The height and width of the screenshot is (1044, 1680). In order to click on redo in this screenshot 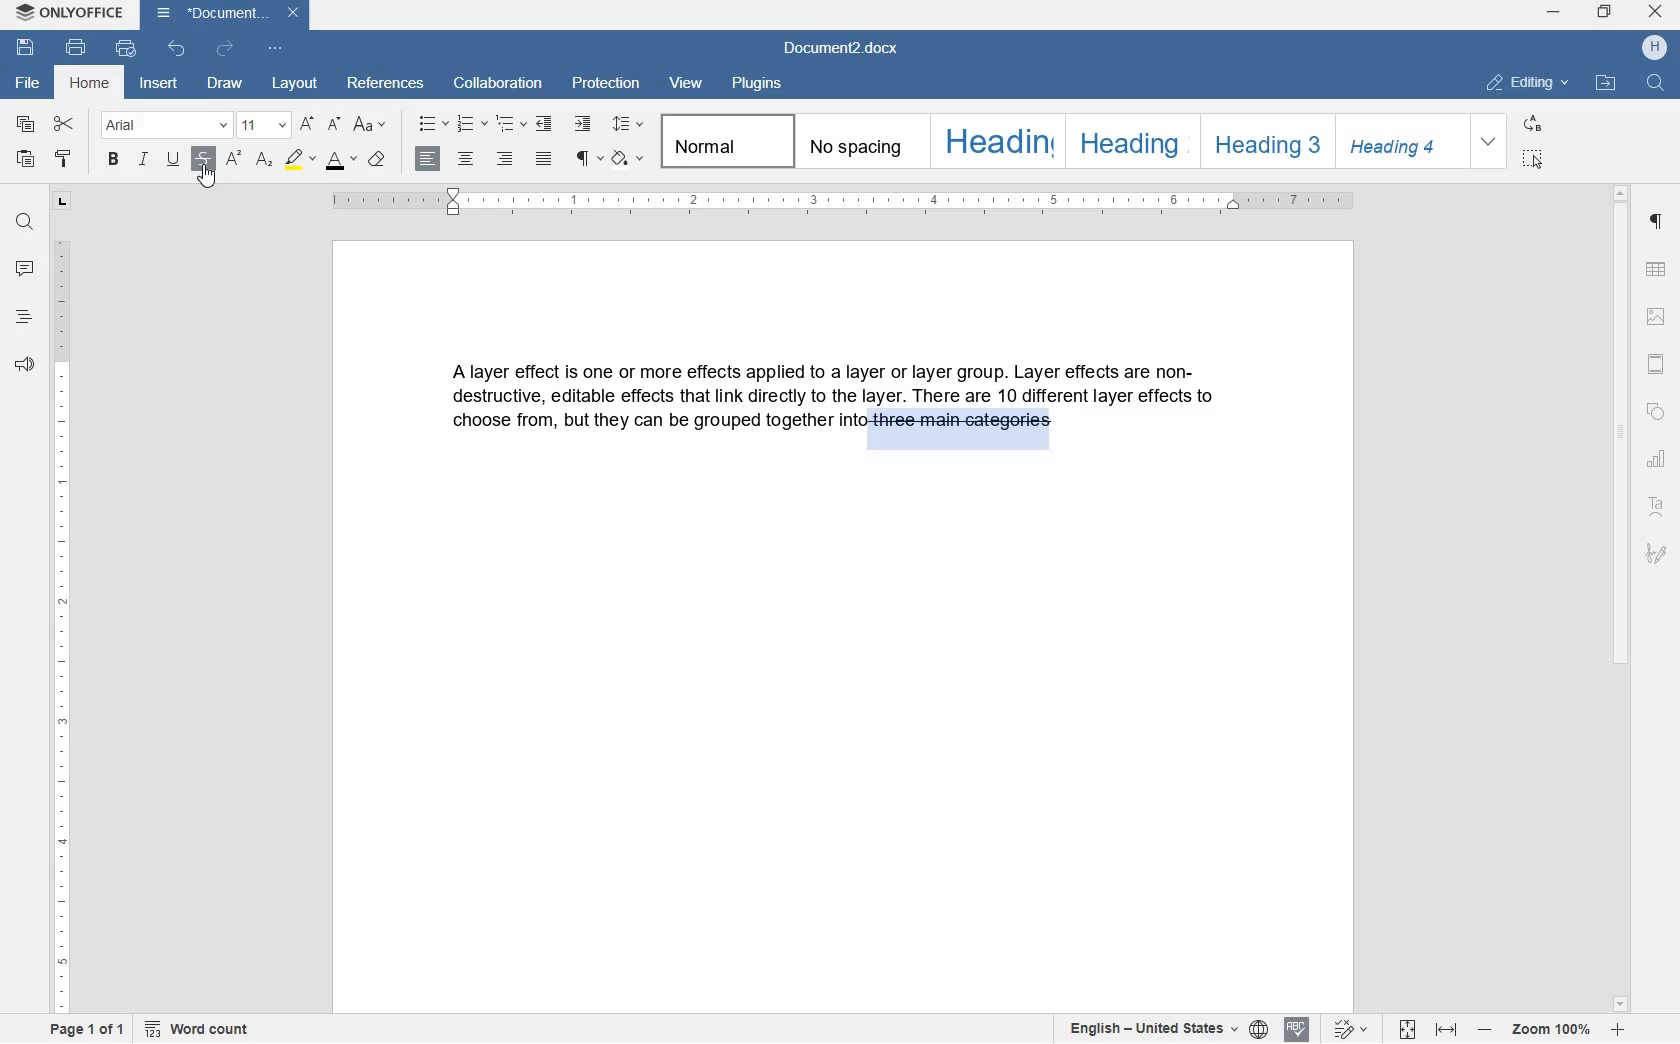, I will do `click(224, 49)`.